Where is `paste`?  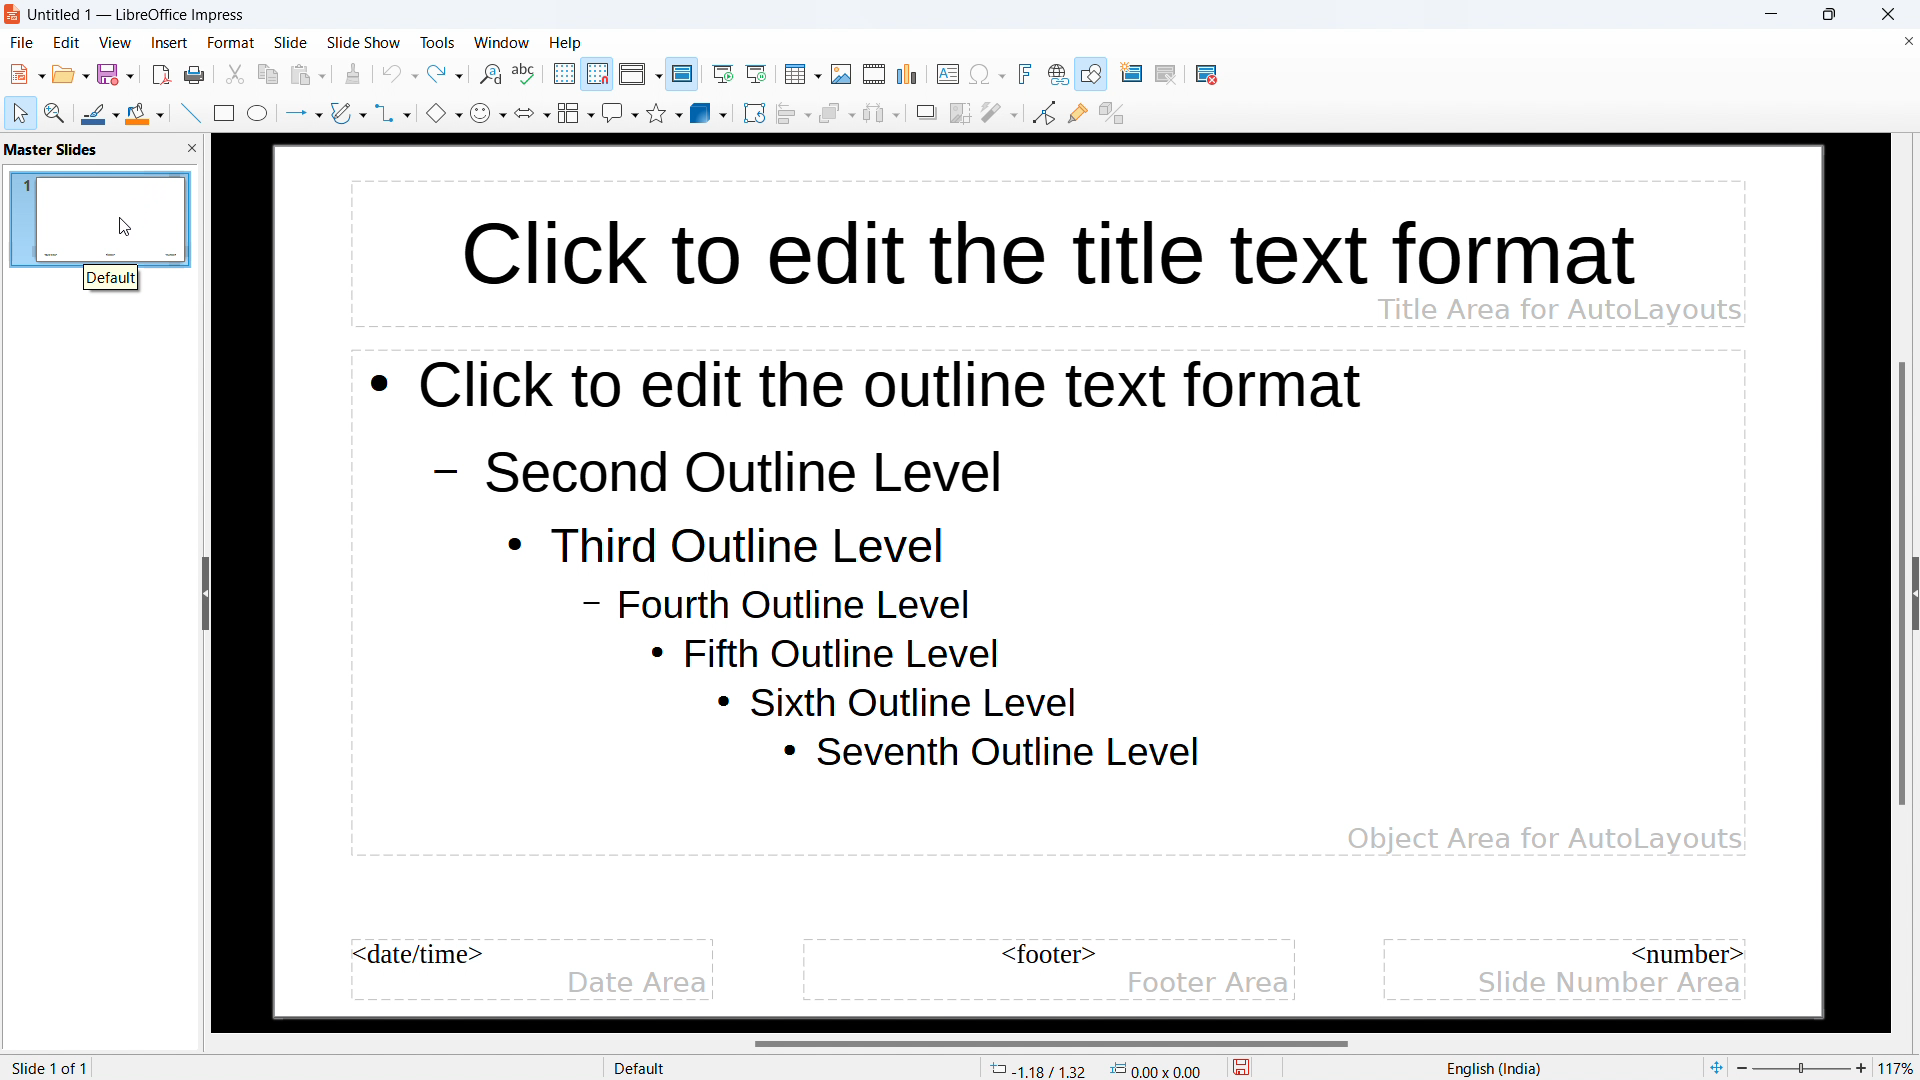 paste is located at coordinates (307, 75).